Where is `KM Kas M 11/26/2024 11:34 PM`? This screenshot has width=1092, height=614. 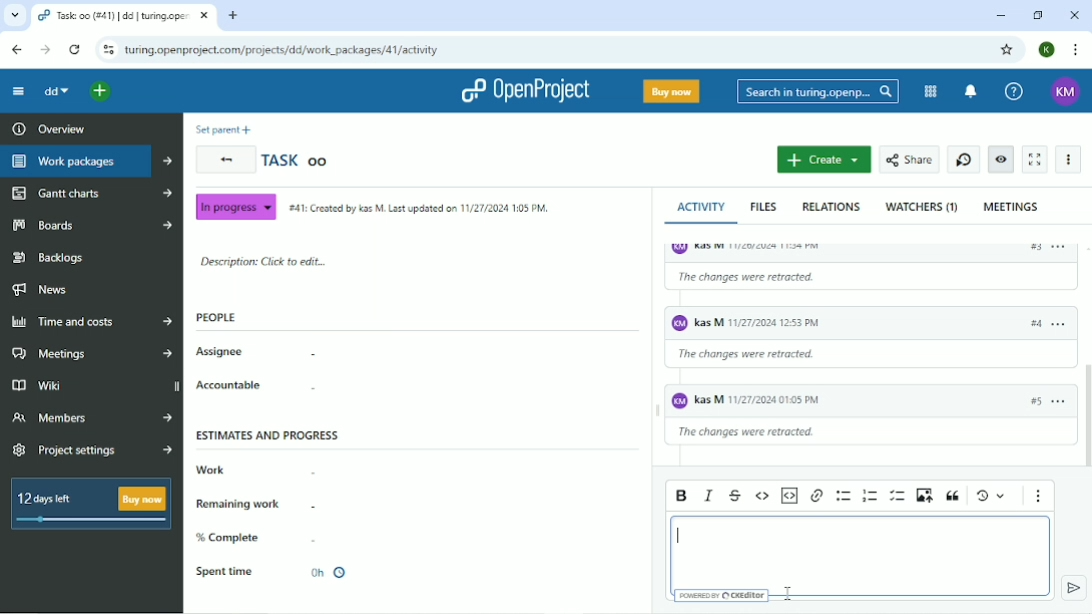
KM Kas M 11/26/2024 11:34 PM is located at coordinates (833, 248).